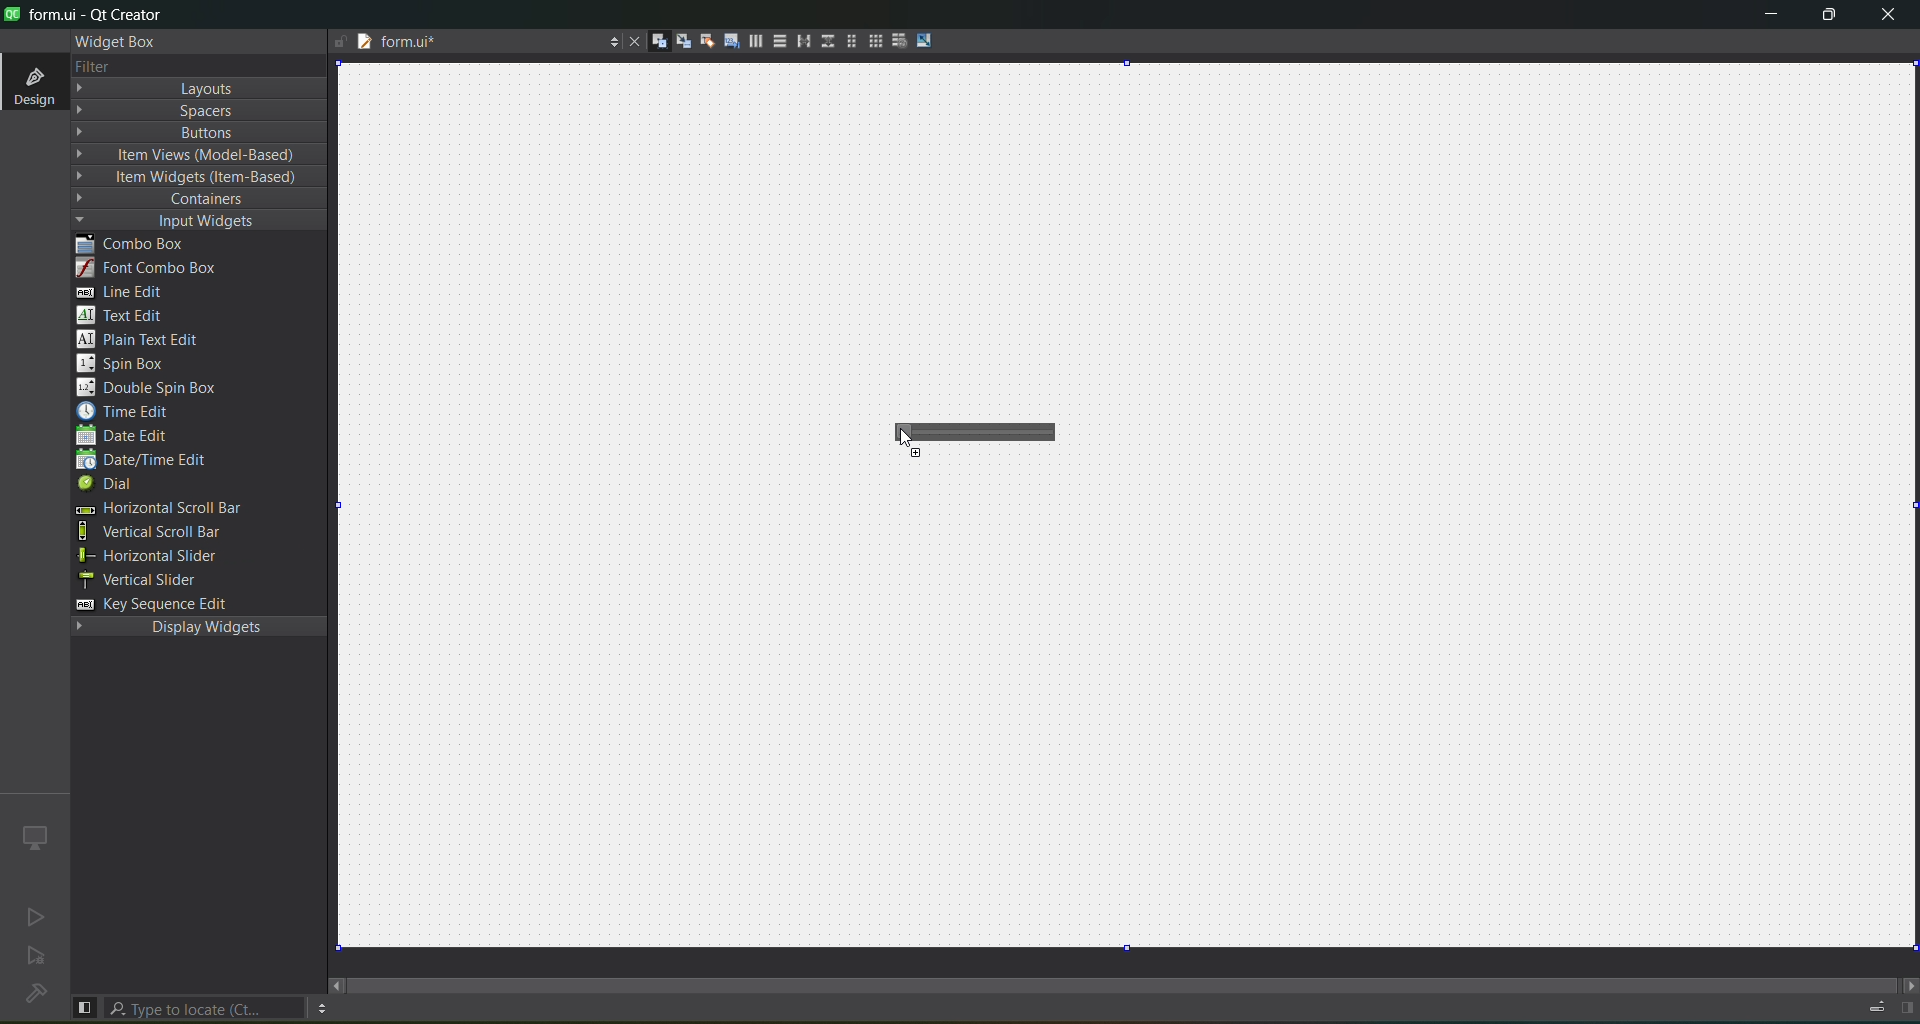 This screenshot has width=1920, height=1024. What do you see at coordinates (125, 291) in the screenshot?
I see `line edit` at bounding box center [125, 291].